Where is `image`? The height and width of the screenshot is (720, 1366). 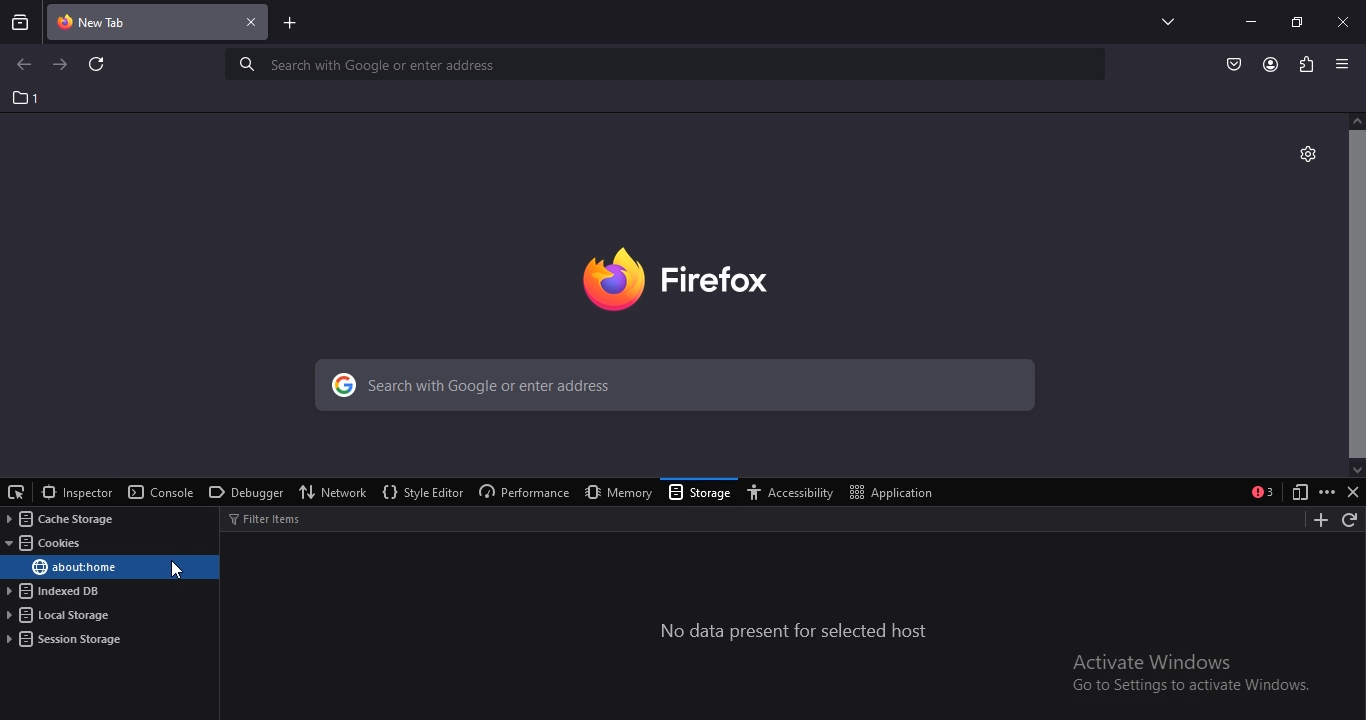
image is located at coordinates (706, 275).